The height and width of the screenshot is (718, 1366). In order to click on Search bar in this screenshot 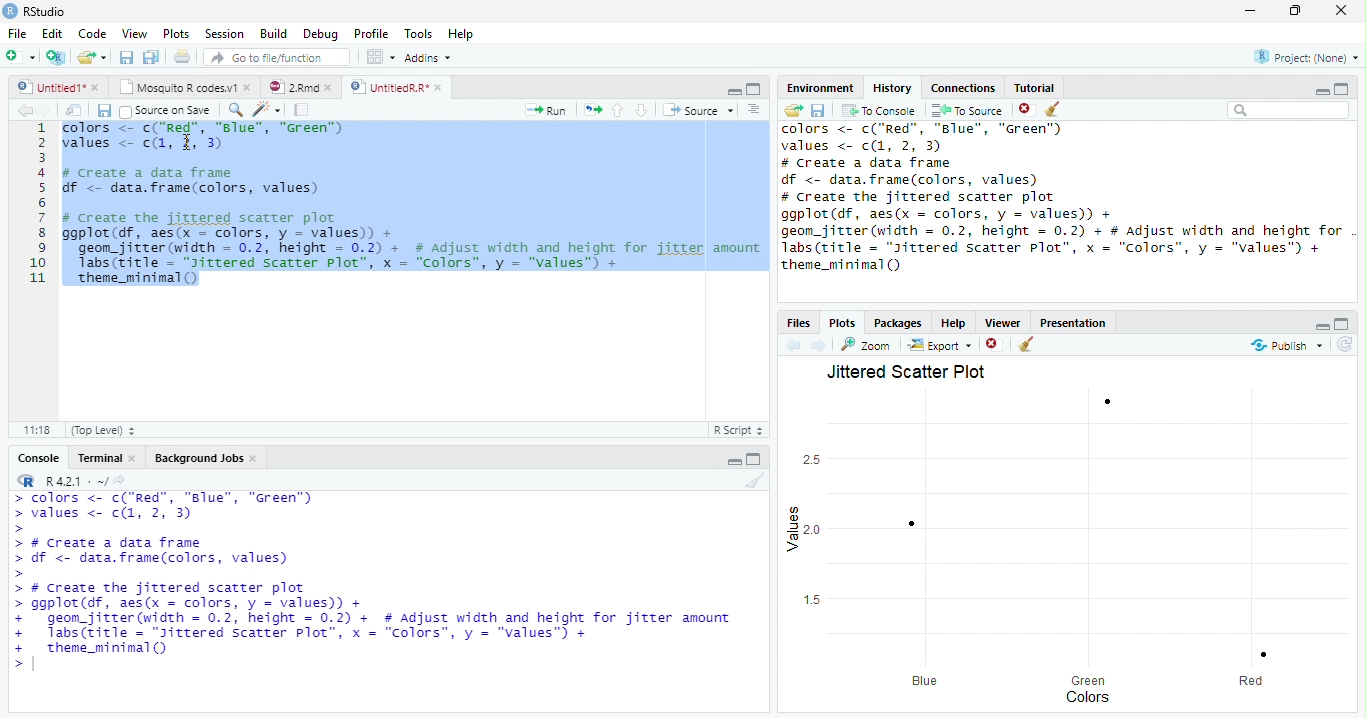, I will do `click(1290, 110)`.